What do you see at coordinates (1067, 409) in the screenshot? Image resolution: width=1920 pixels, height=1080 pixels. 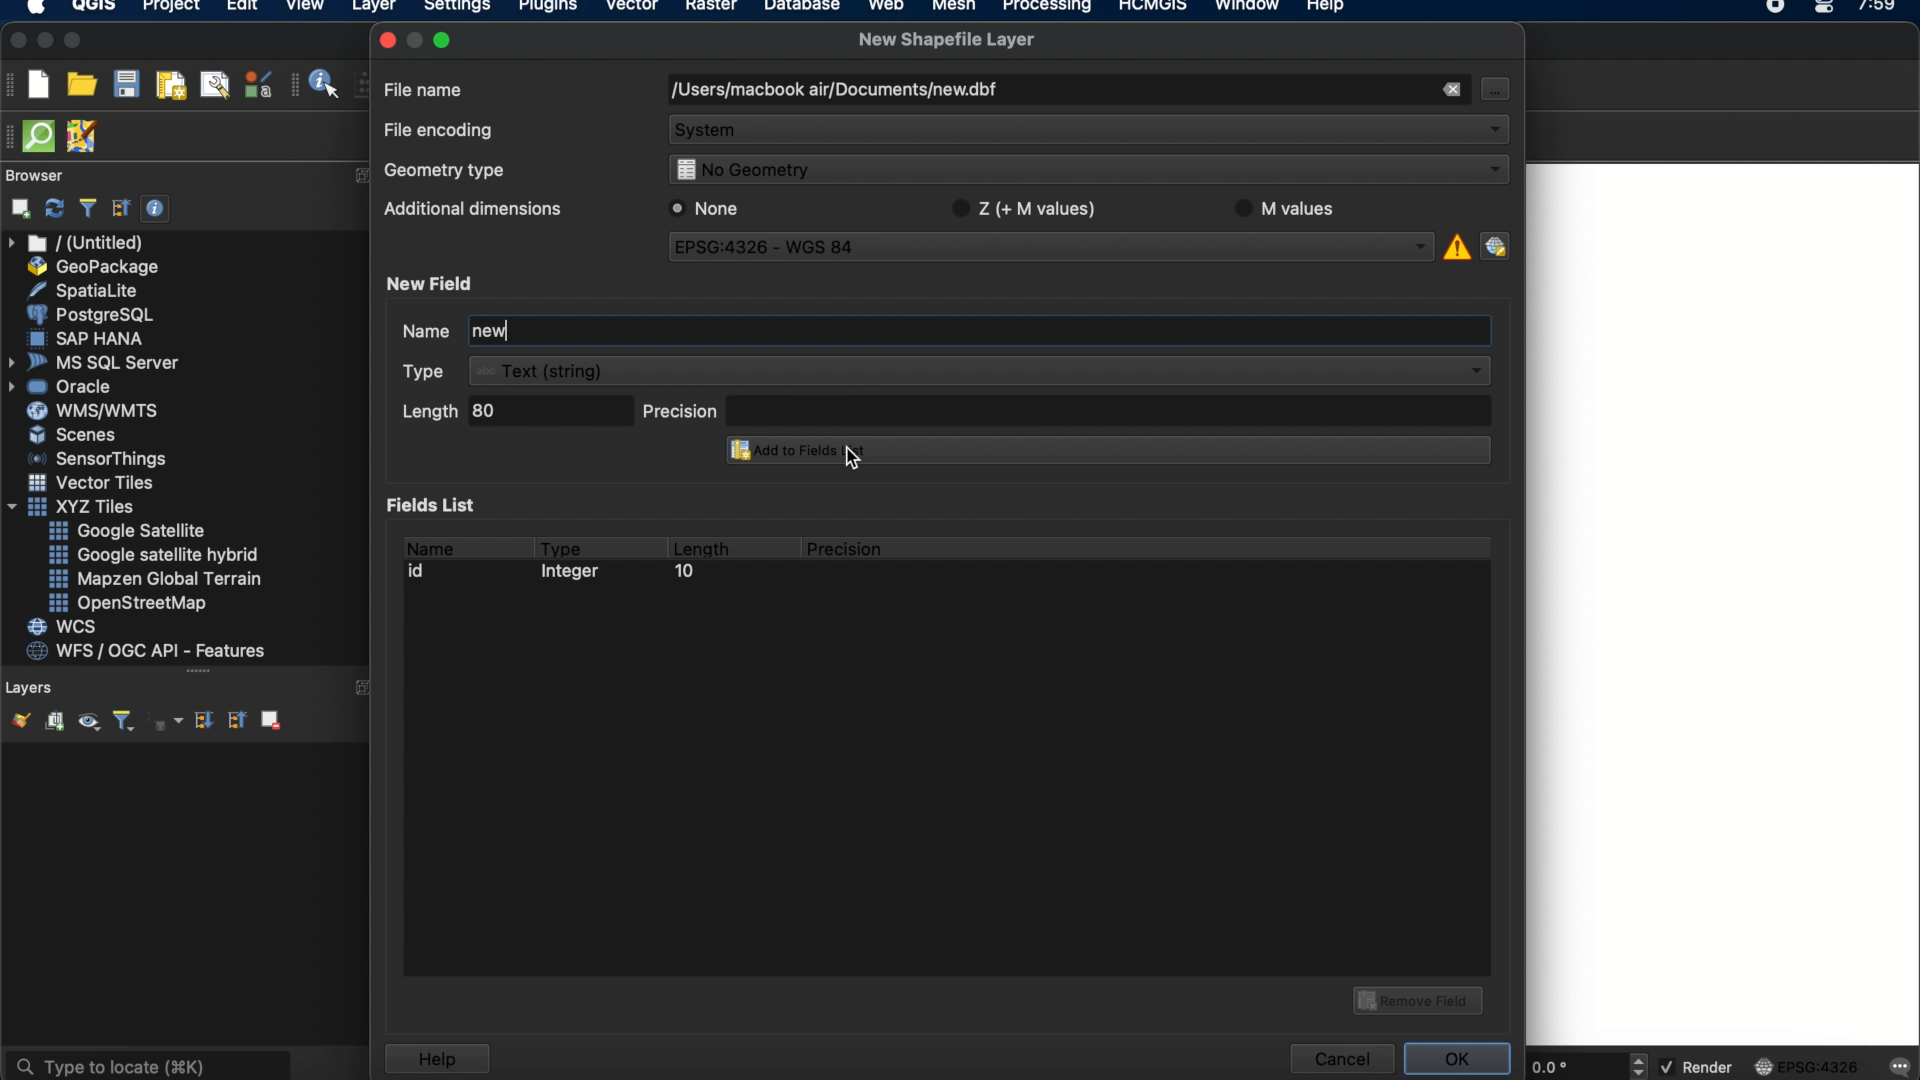 I see `precision` at bounding box center [1067, 409].